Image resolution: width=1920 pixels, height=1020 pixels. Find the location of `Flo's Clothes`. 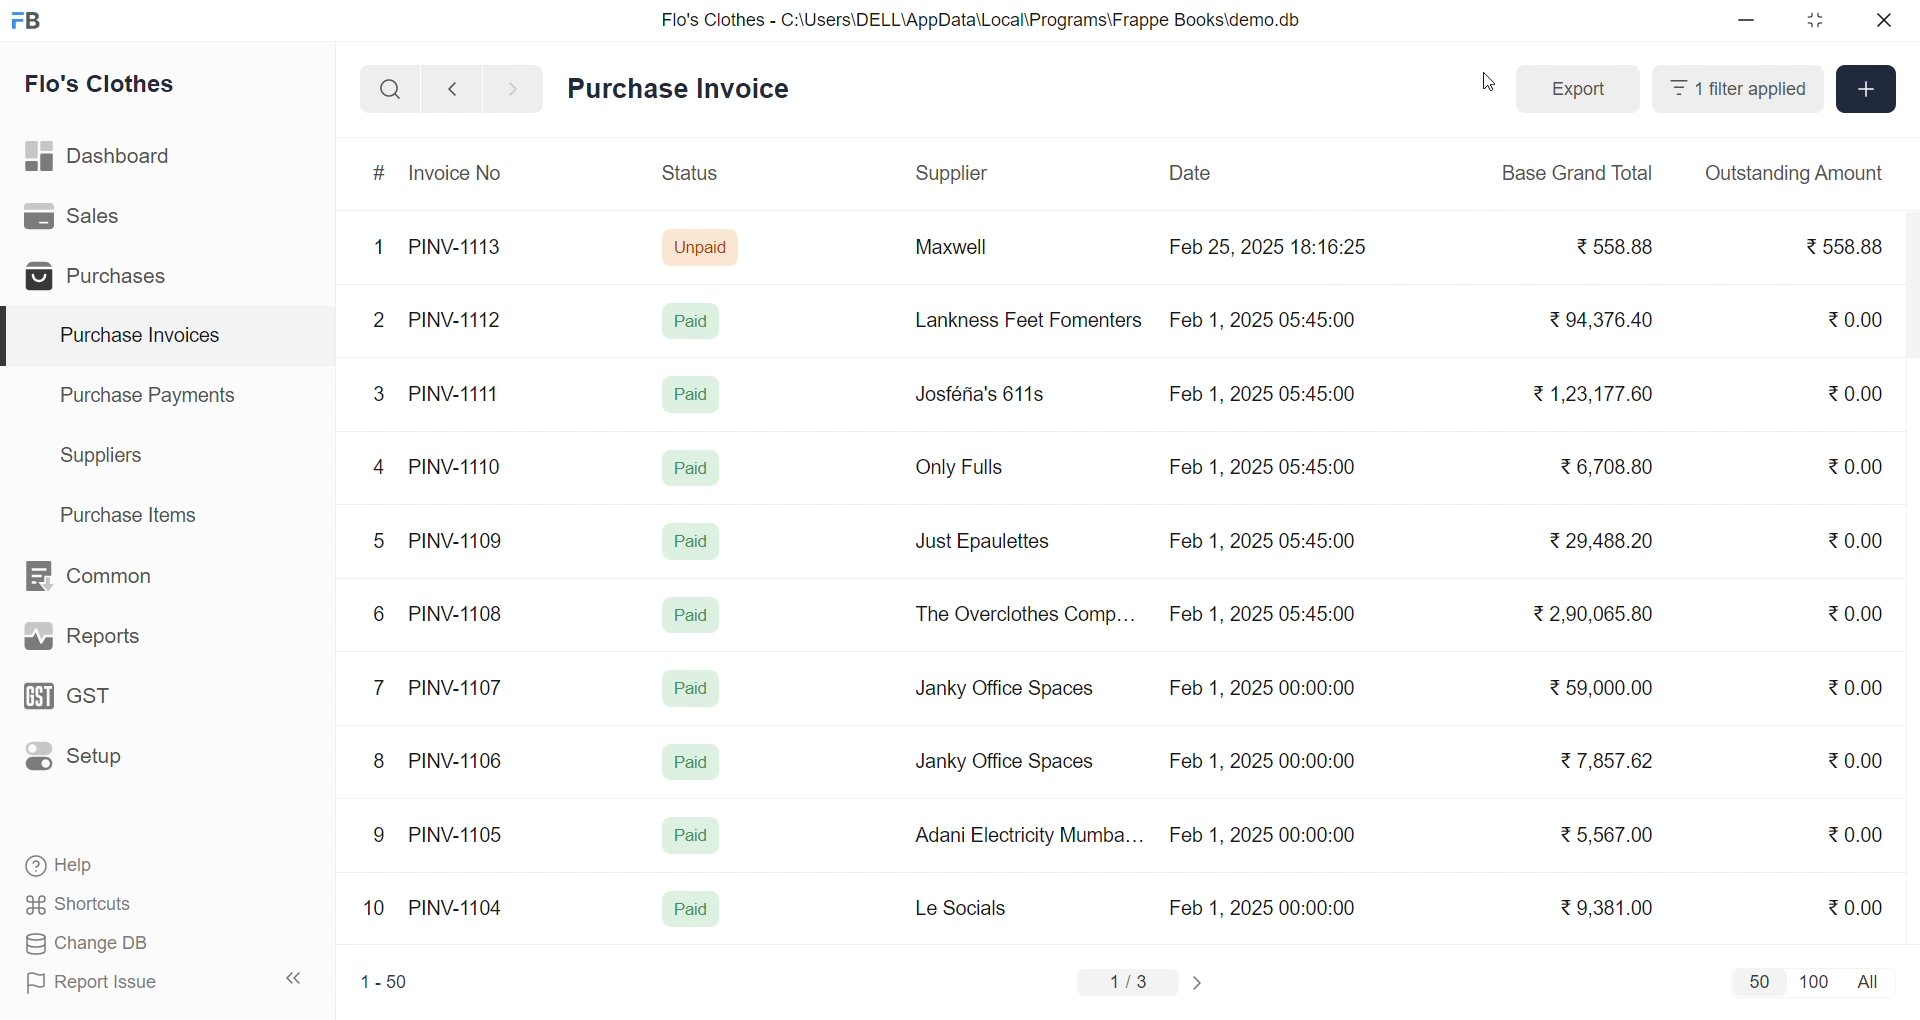

Flo's Clothes is located at coordinates (114, 87).